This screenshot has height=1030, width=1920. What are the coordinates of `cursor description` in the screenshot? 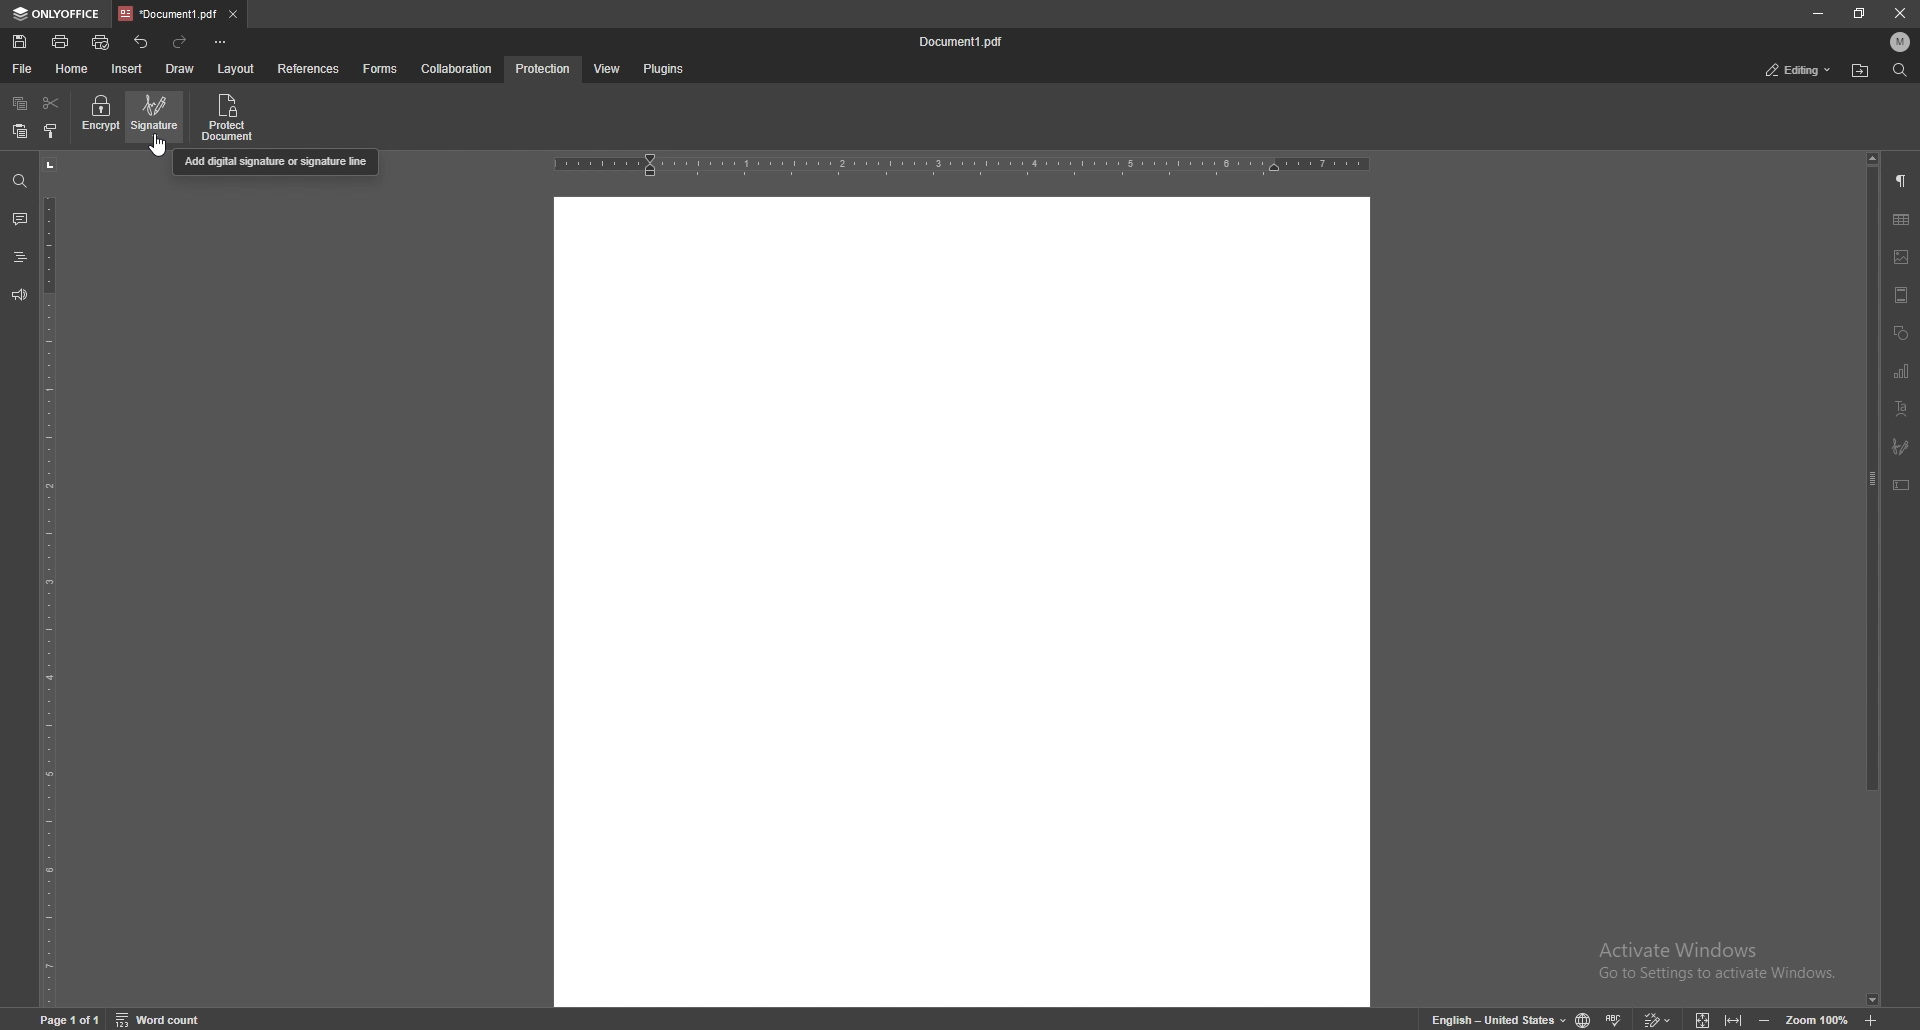 It's located at (273, 161).